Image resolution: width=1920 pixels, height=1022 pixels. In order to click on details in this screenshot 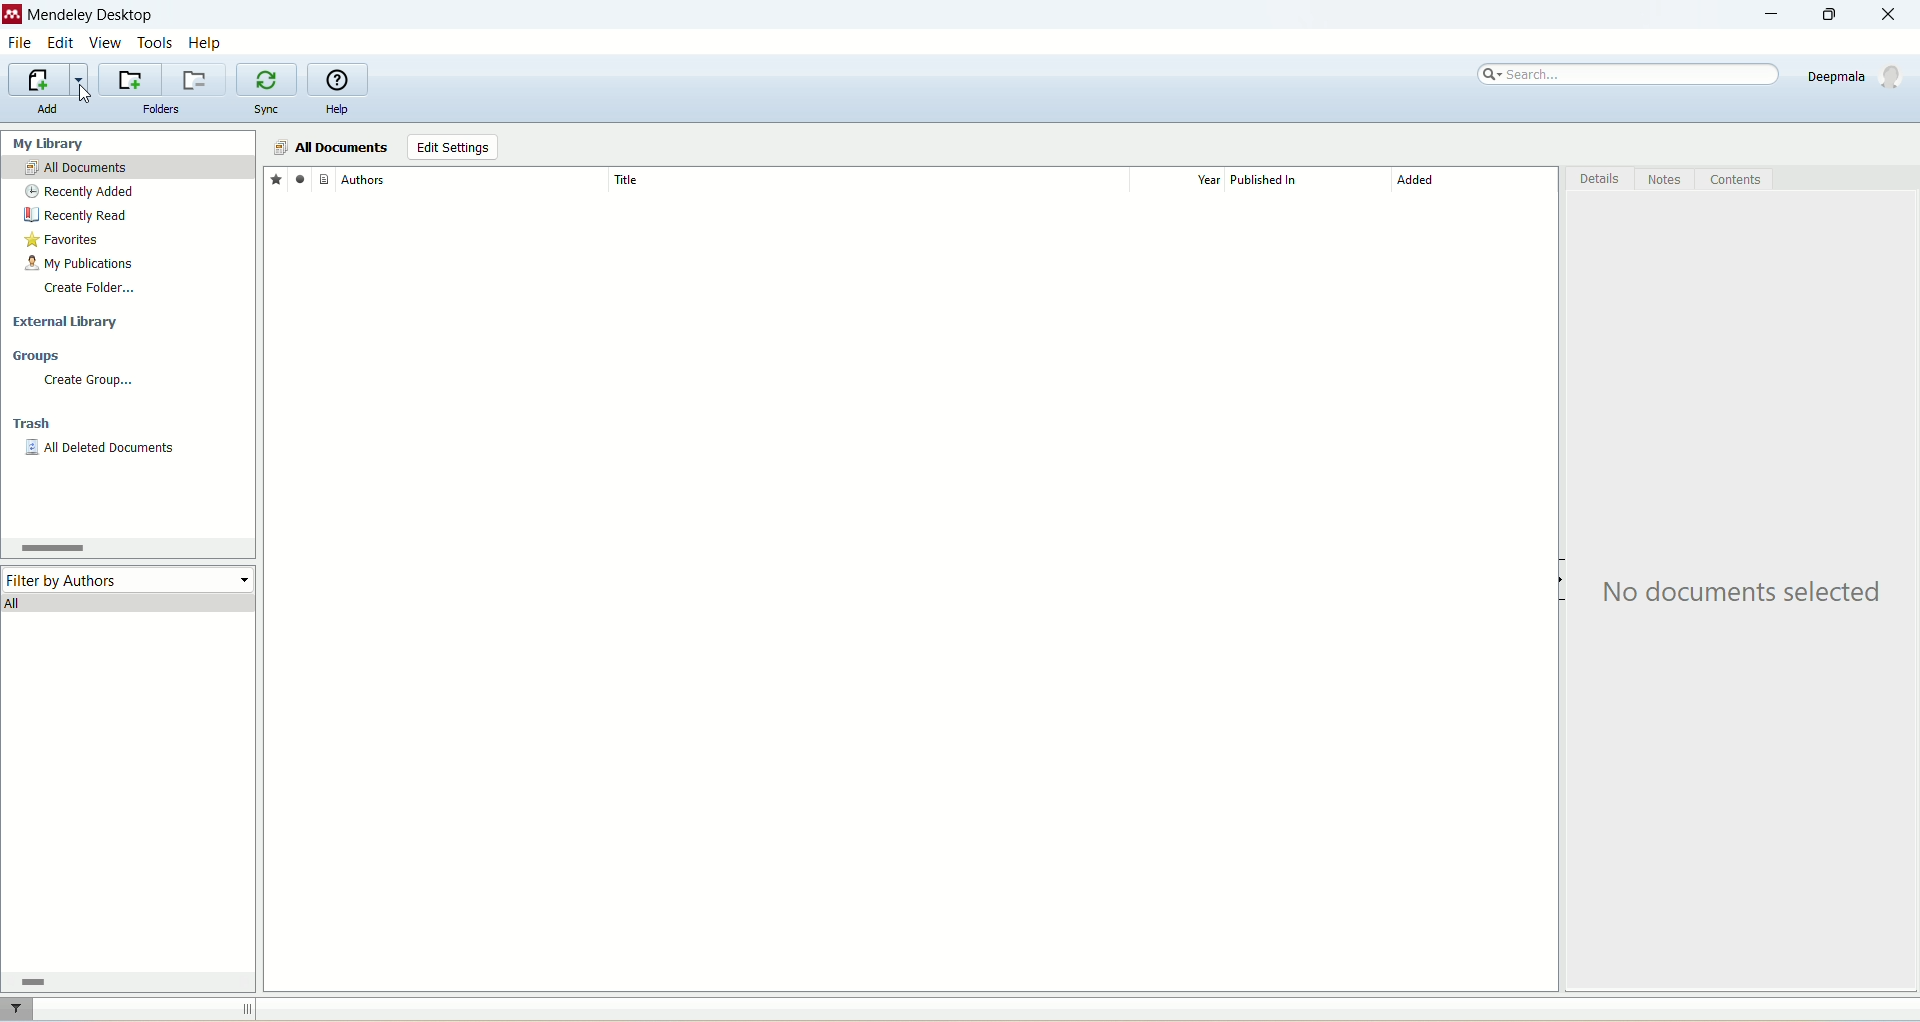, I will do `click(1601, 182)`.